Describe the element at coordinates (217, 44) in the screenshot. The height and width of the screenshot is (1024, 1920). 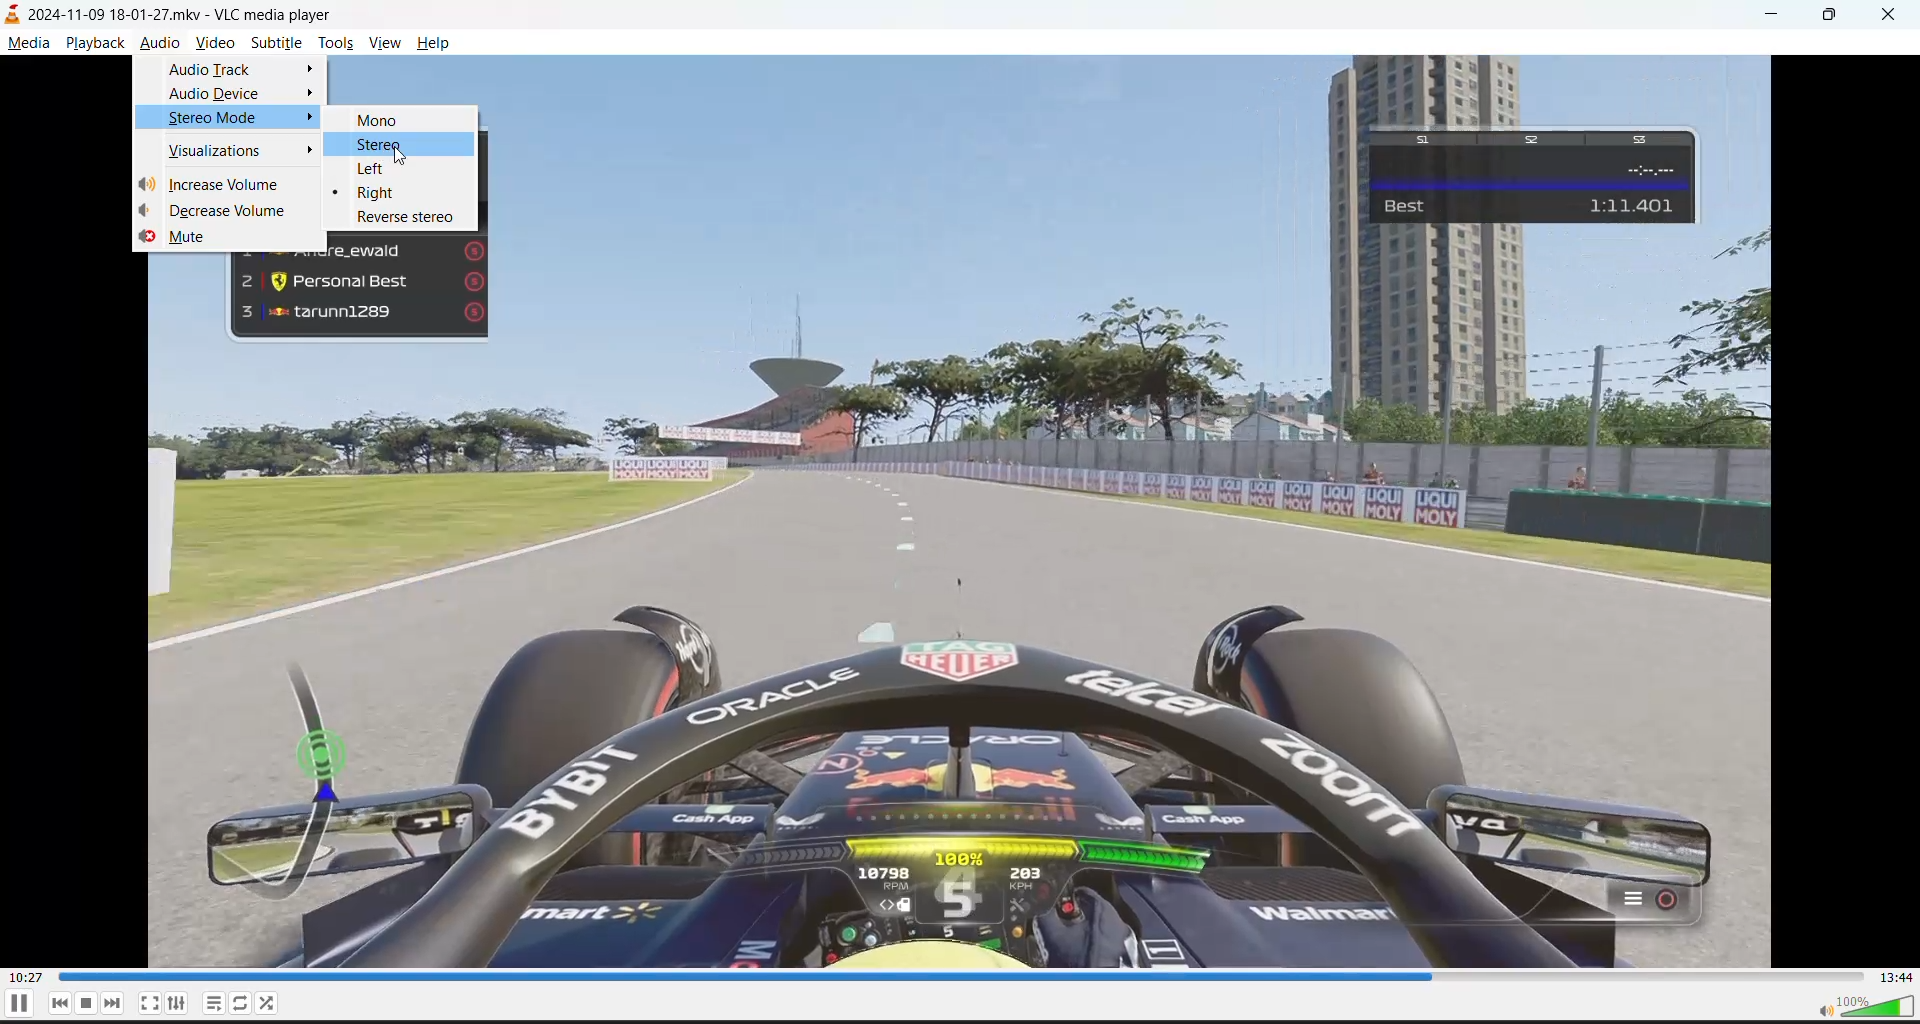
I see `video` at that location.